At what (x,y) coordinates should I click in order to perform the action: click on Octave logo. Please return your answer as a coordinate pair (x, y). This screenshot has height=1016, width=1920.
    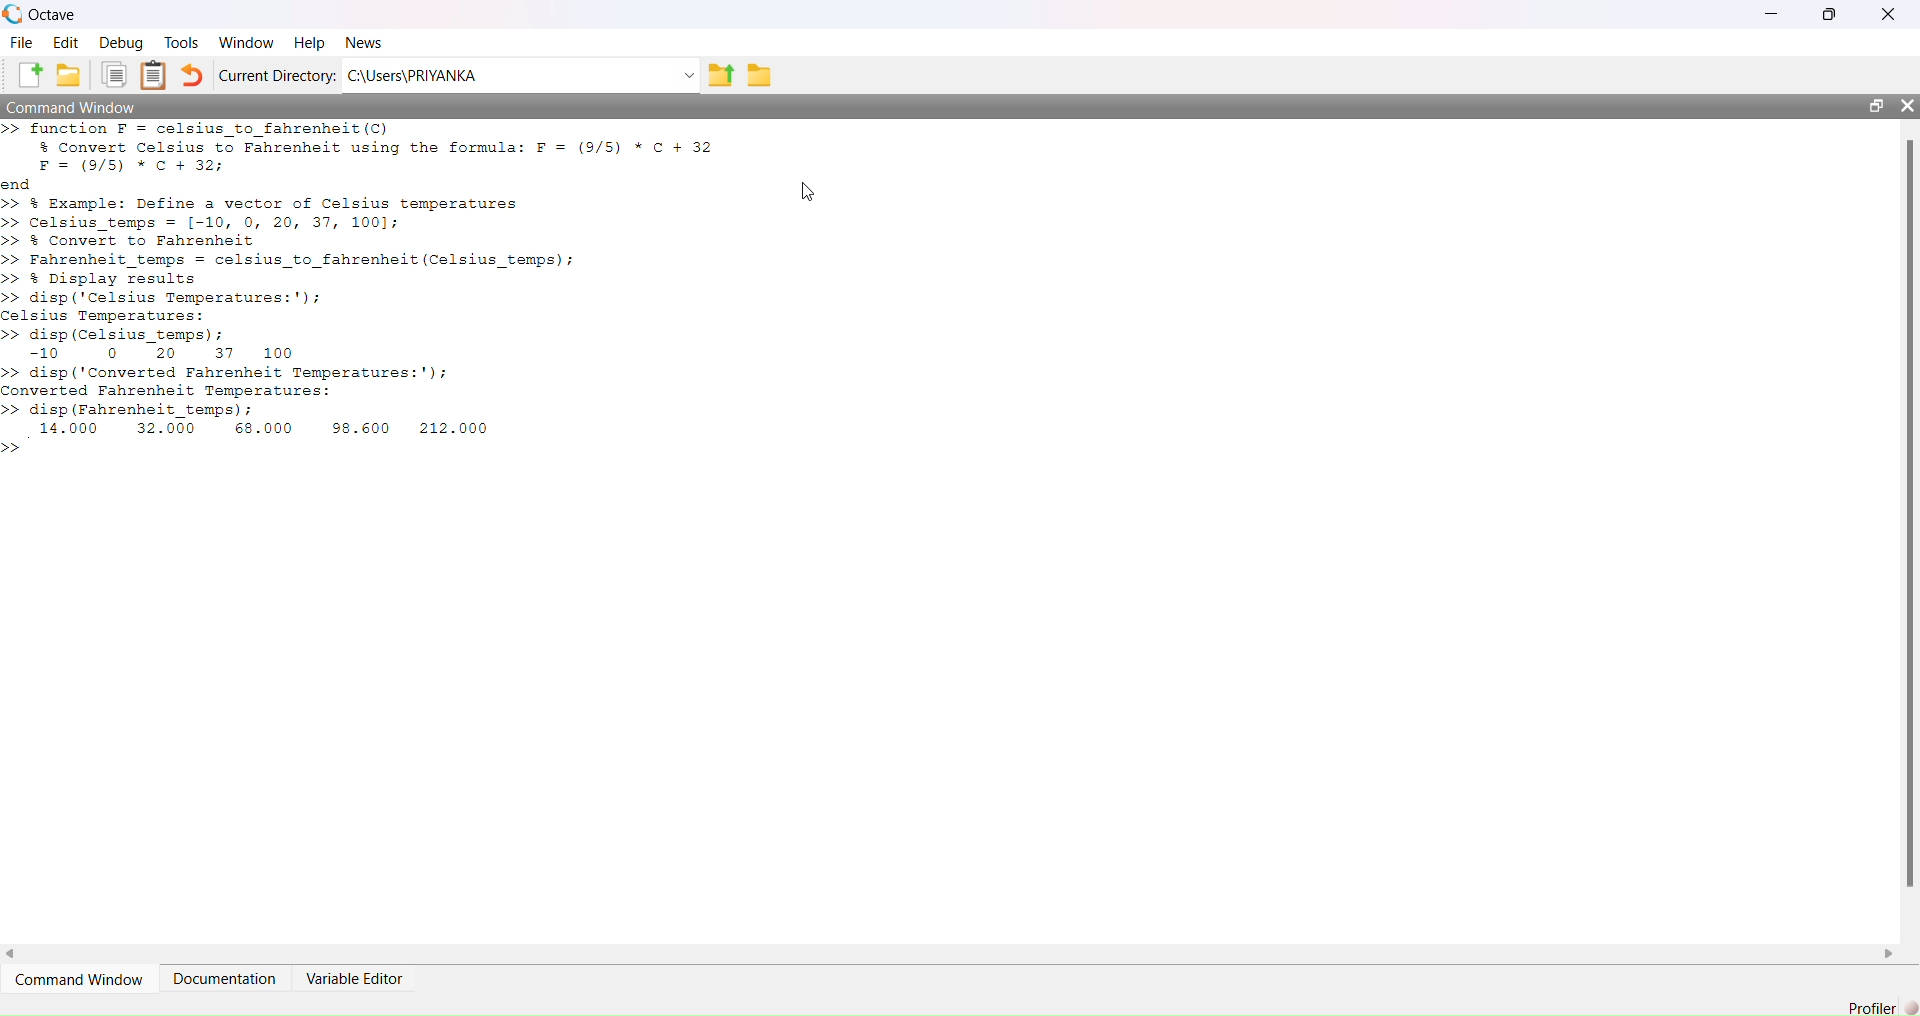
    Looking at the image, I should click on (13, 13).